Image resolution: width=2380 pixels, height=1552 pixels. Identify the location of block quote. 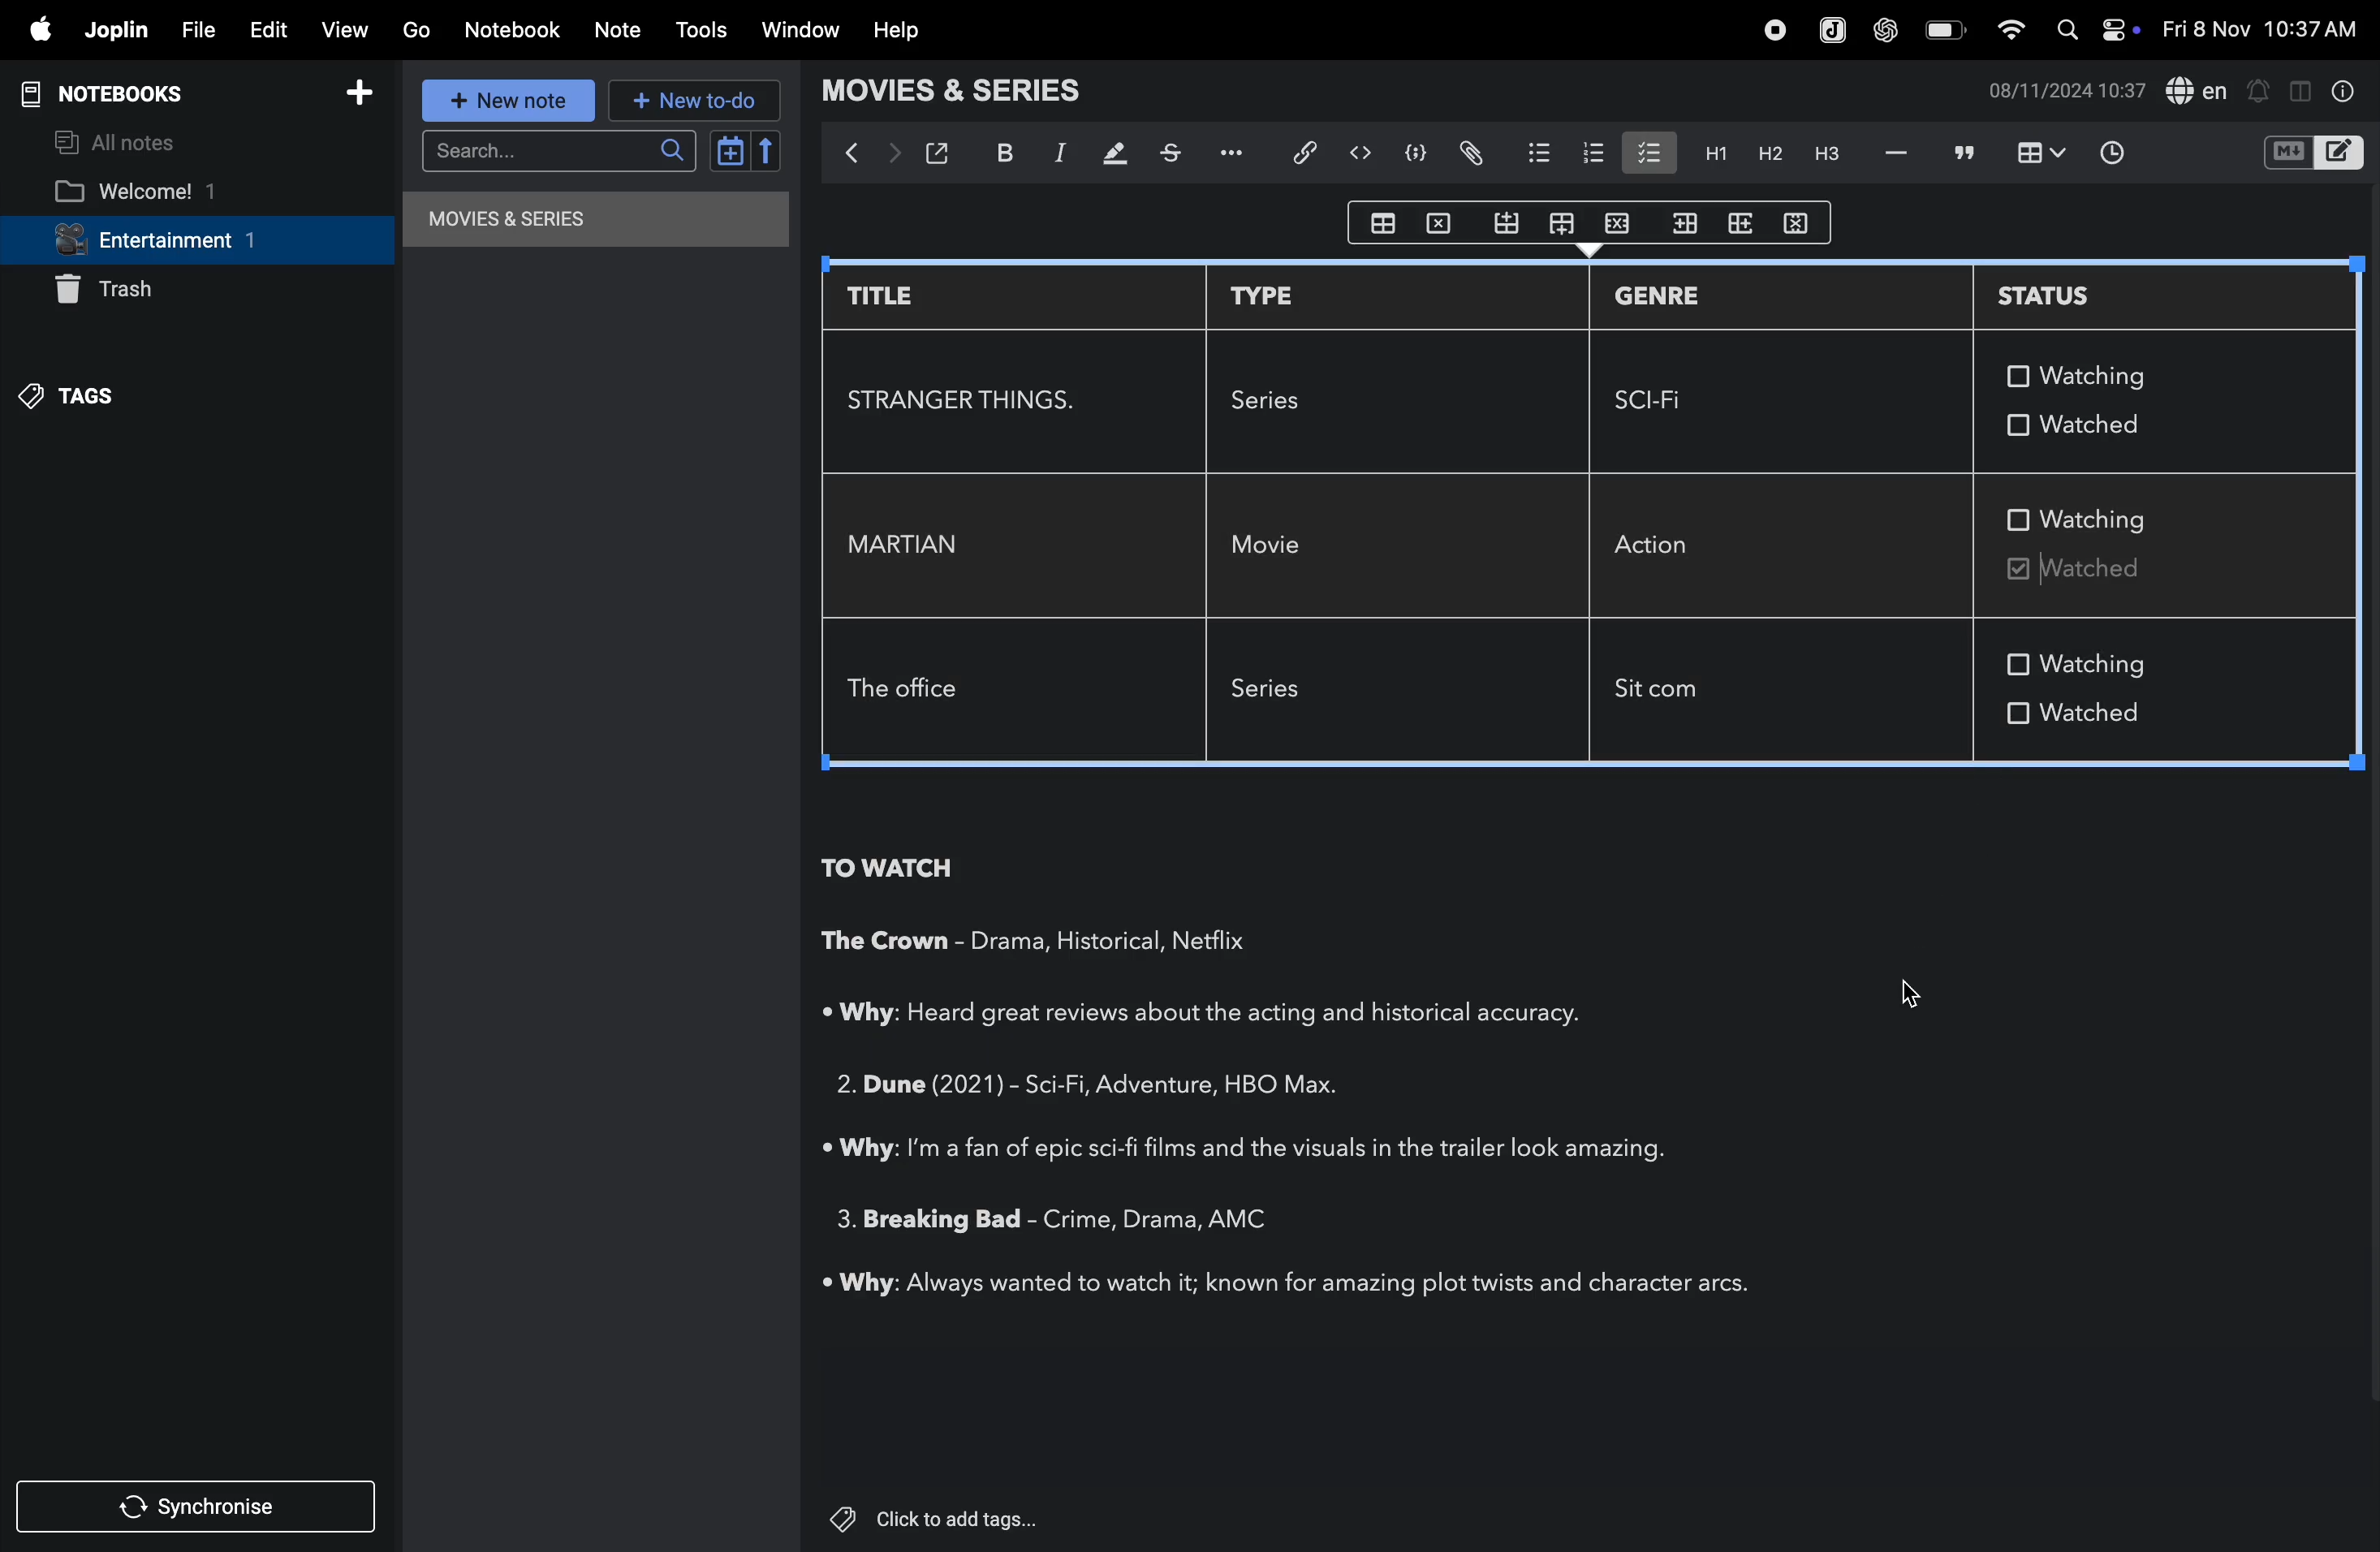
(1964, 152).